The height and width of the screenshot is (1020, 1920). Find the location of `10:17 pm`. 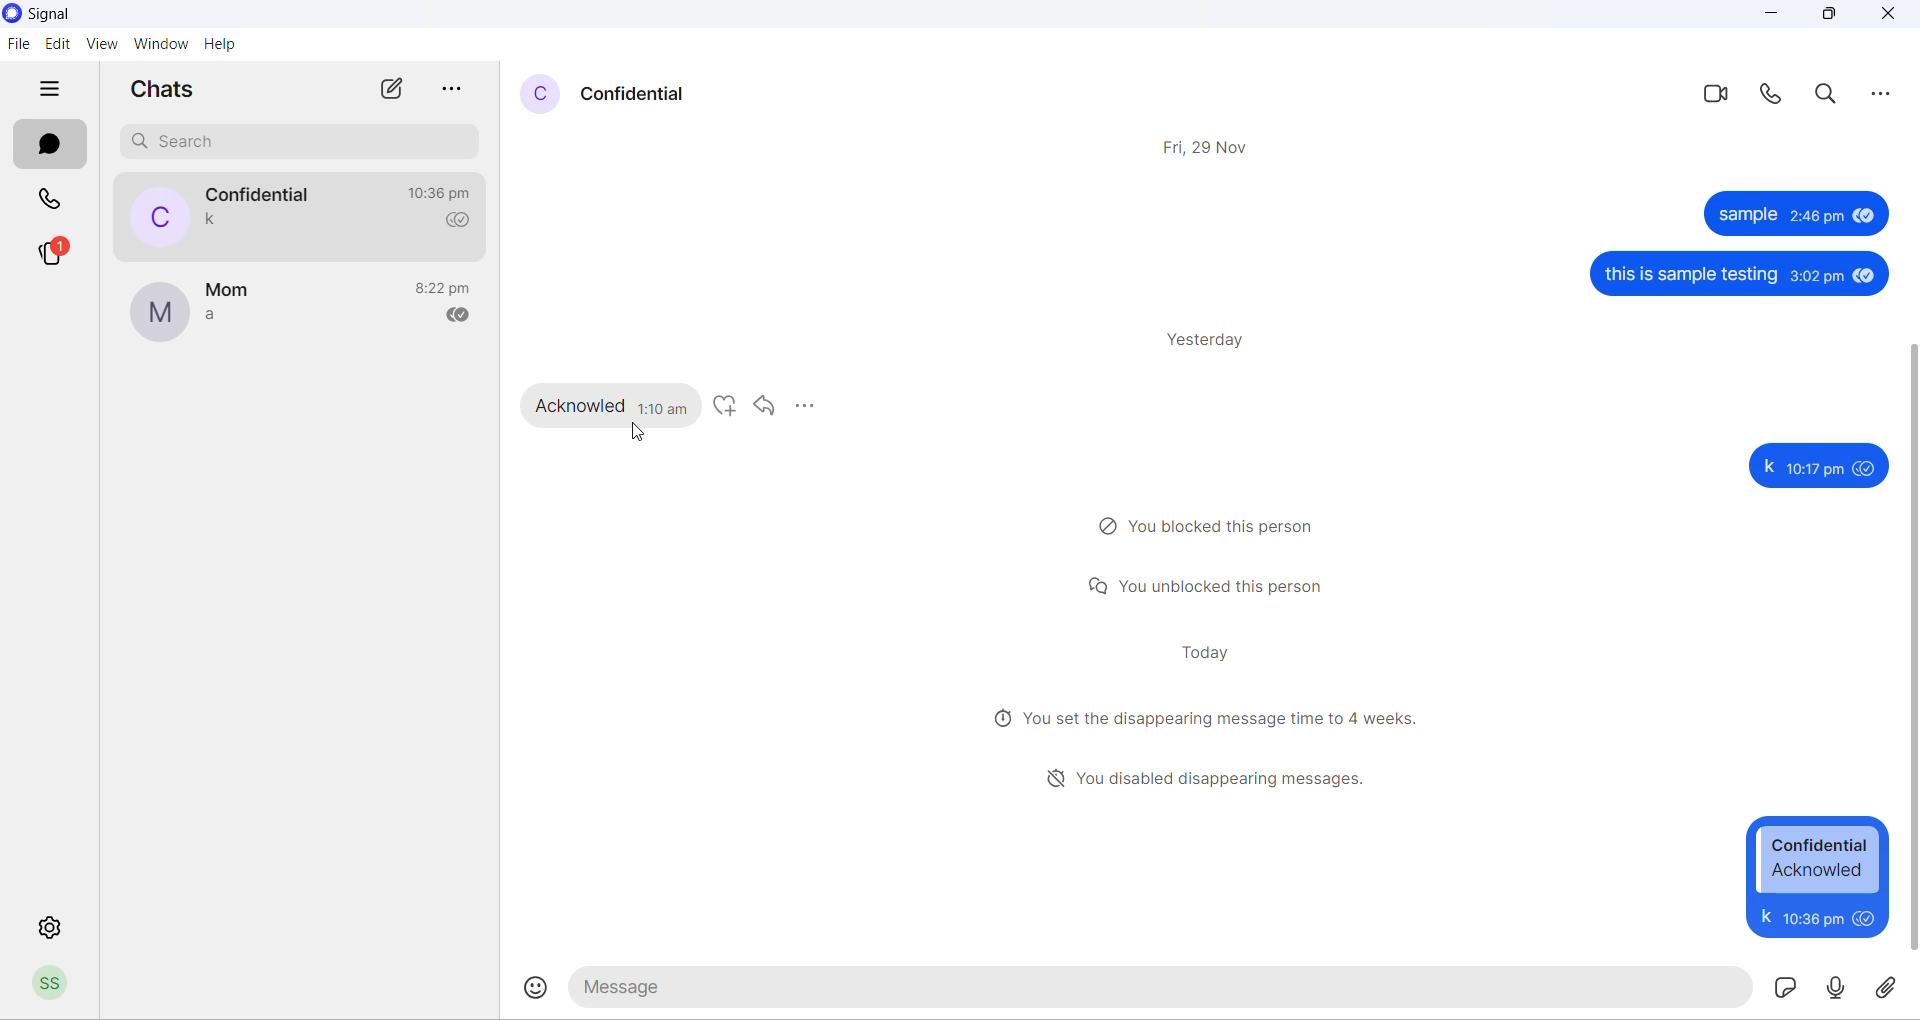

10:17 pm is located at coordinates (1816, 917).